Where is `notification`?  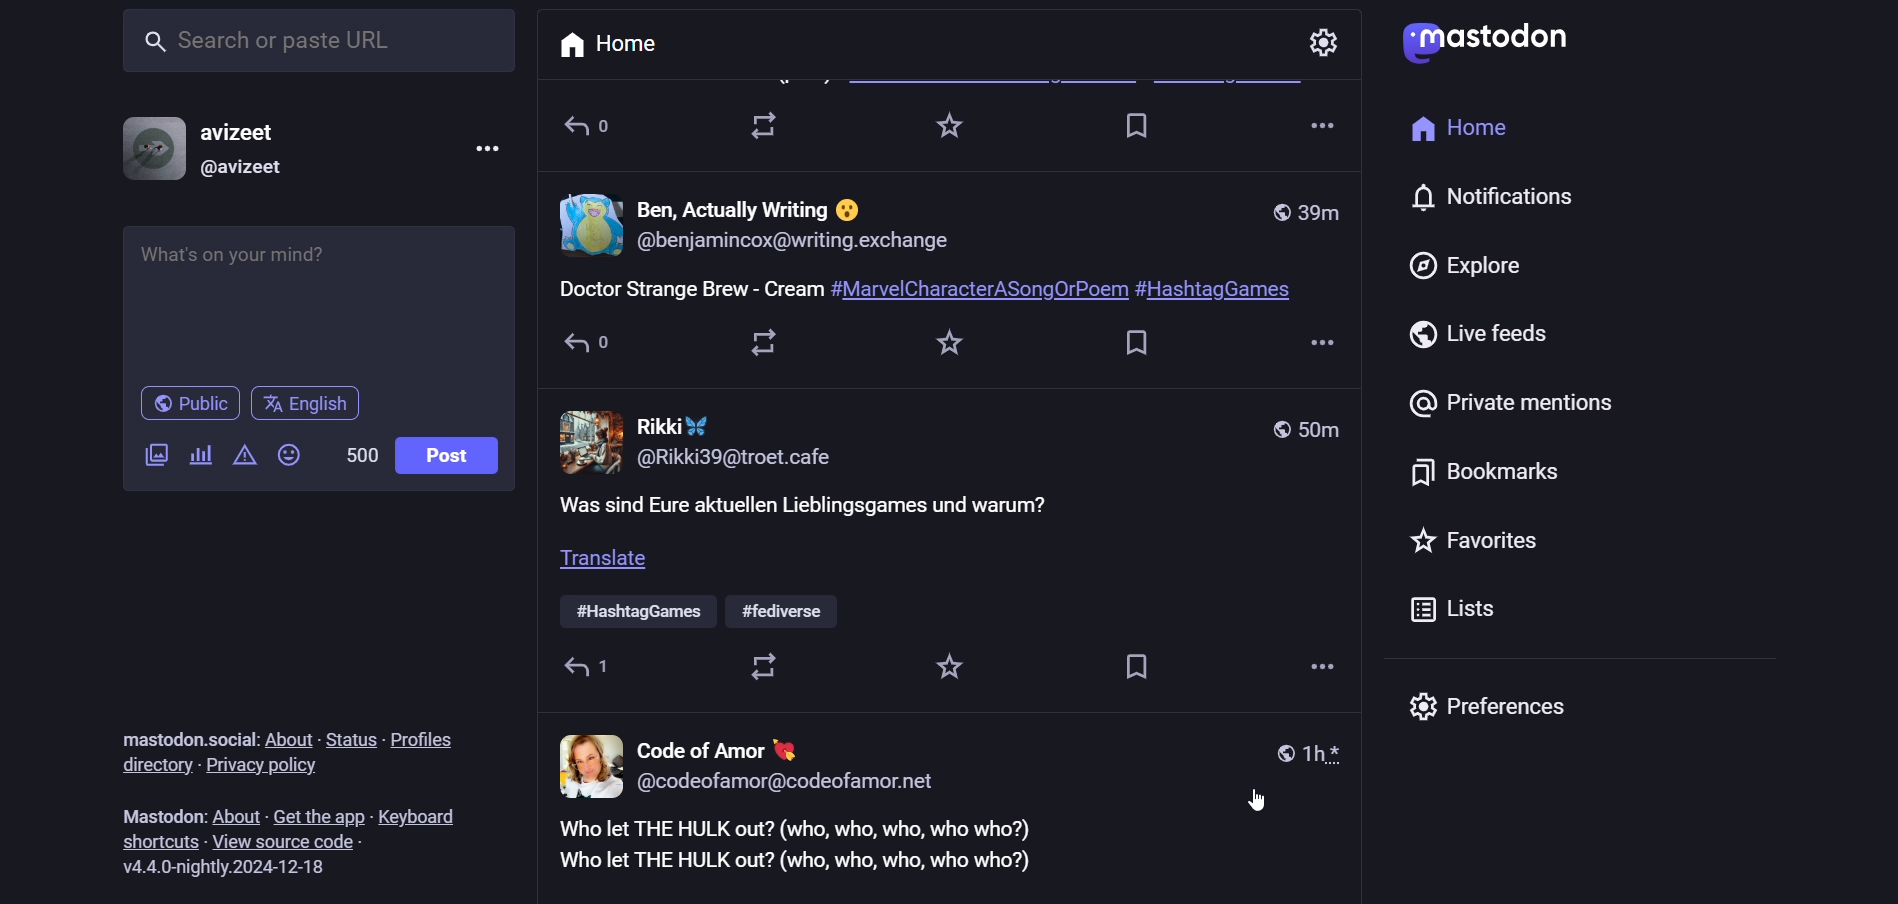
notification is located at coordinates (1505, 200).